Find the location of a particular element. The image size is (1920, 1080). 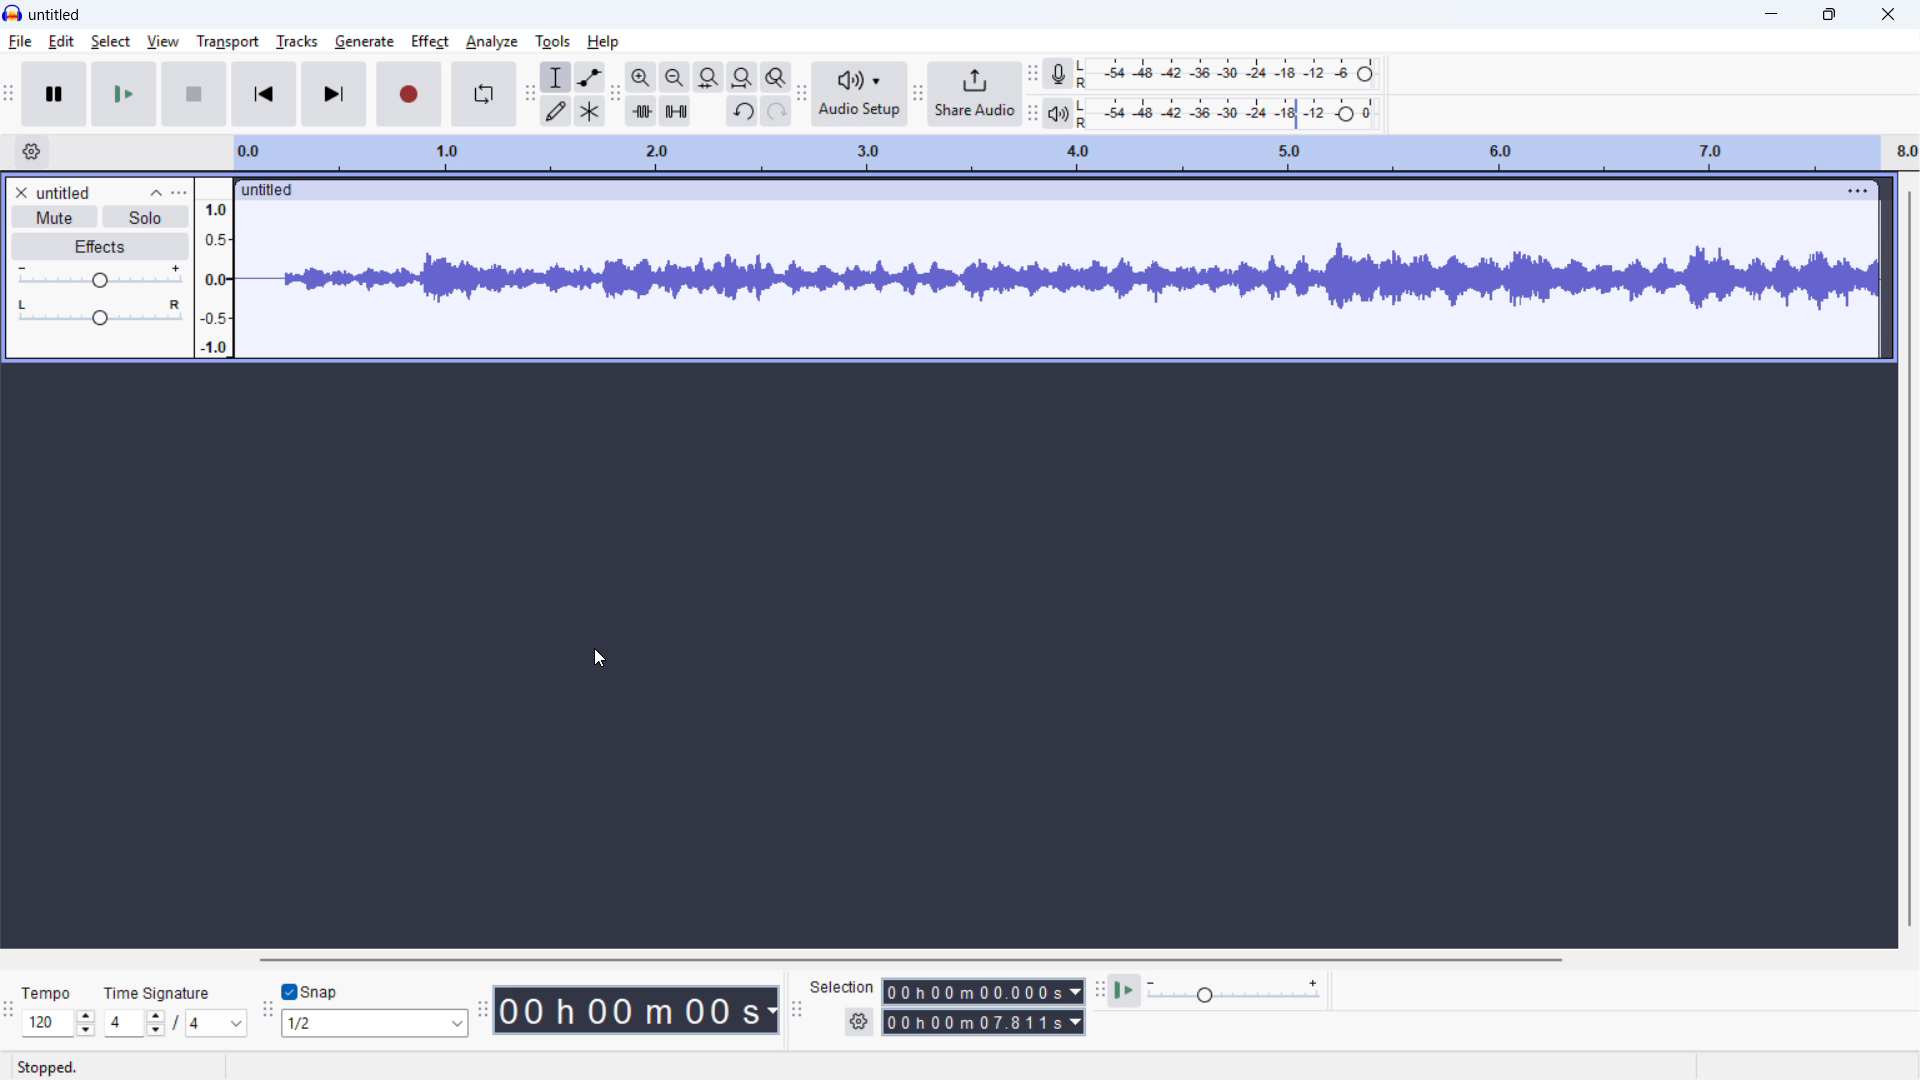

trim audio outside selection is located at coordinates (640, 112).